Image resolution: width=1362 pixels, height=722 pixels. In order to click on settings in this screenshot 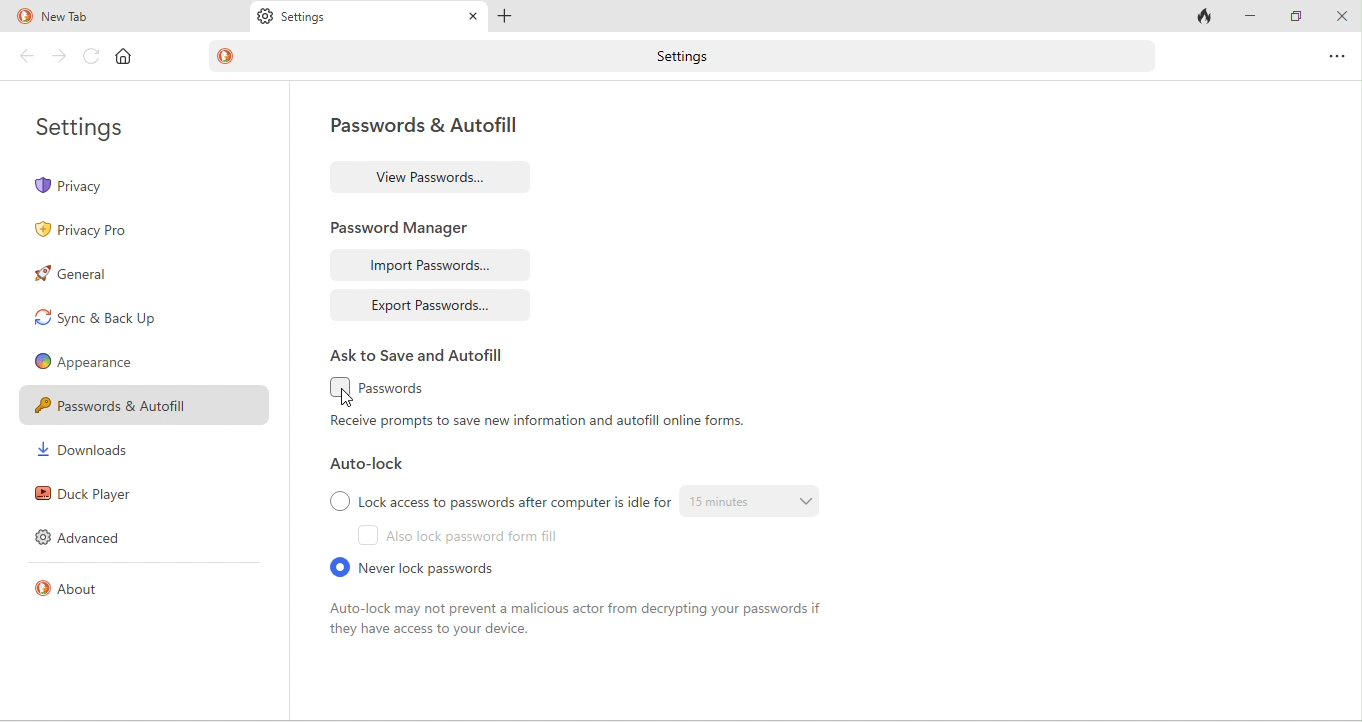, I will do `click(697, 56)`.